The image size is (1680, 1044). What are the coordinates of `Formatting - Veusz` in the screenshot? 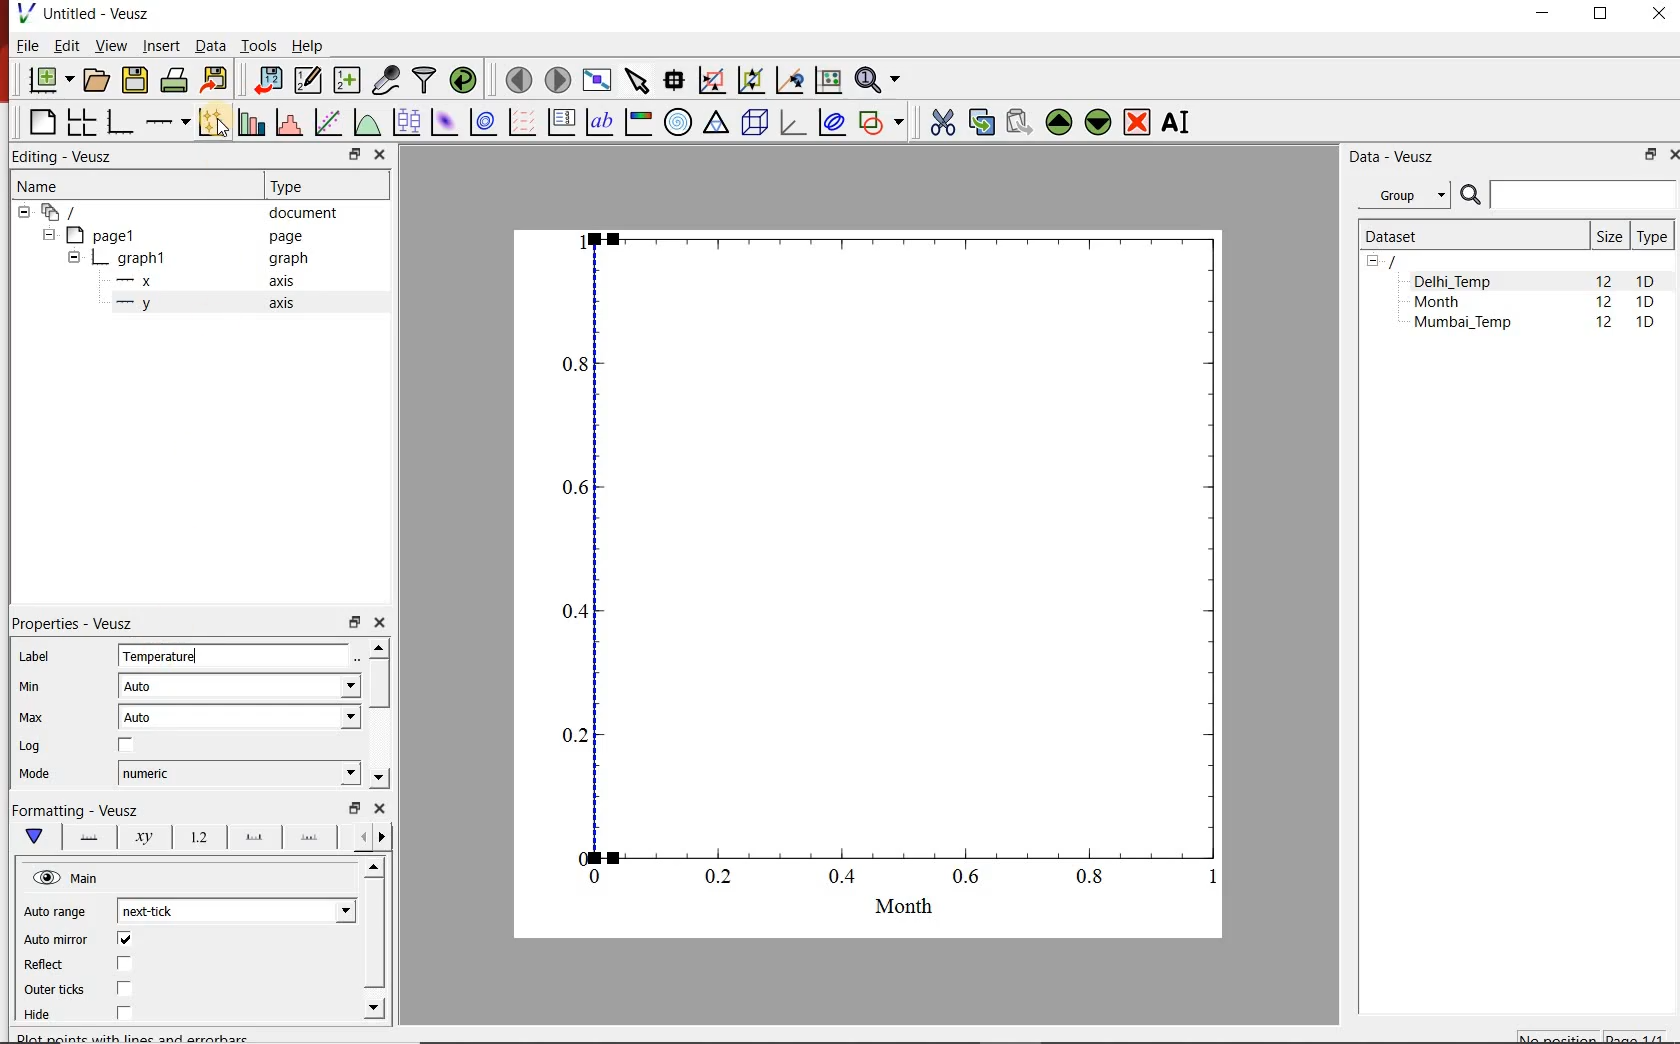 It's located at (80, 809).